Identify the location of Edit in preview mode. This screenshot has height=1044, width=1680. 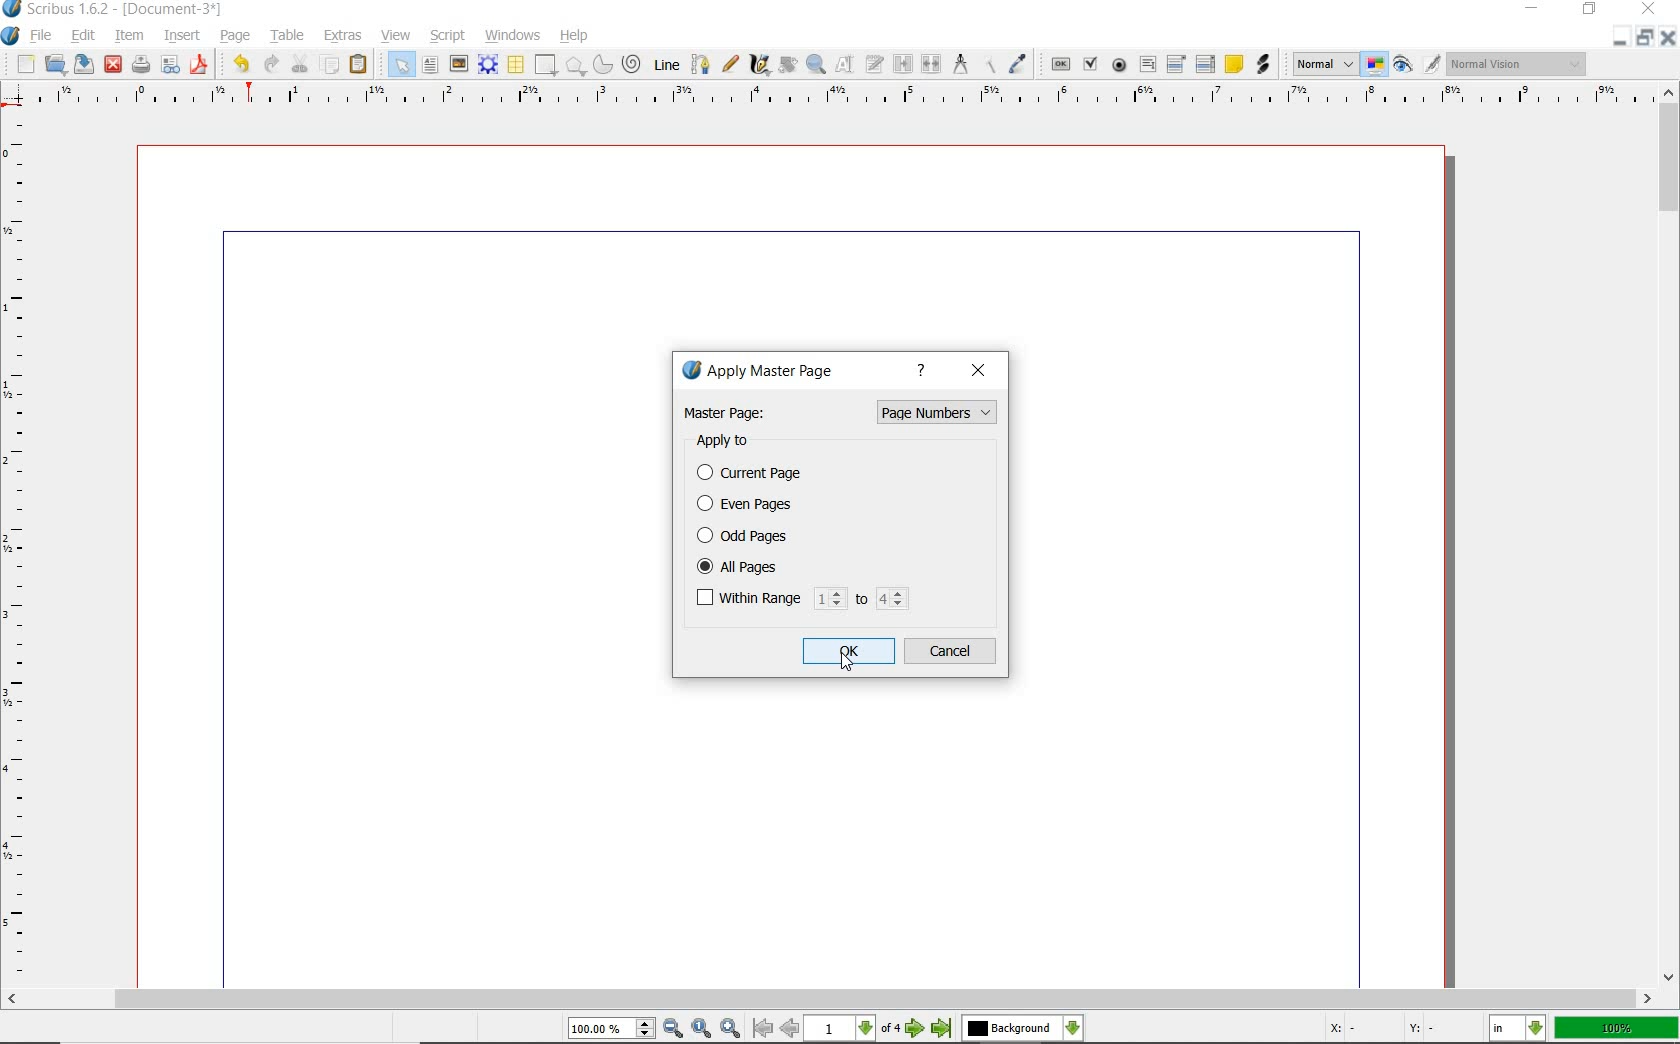
(1432, 65).